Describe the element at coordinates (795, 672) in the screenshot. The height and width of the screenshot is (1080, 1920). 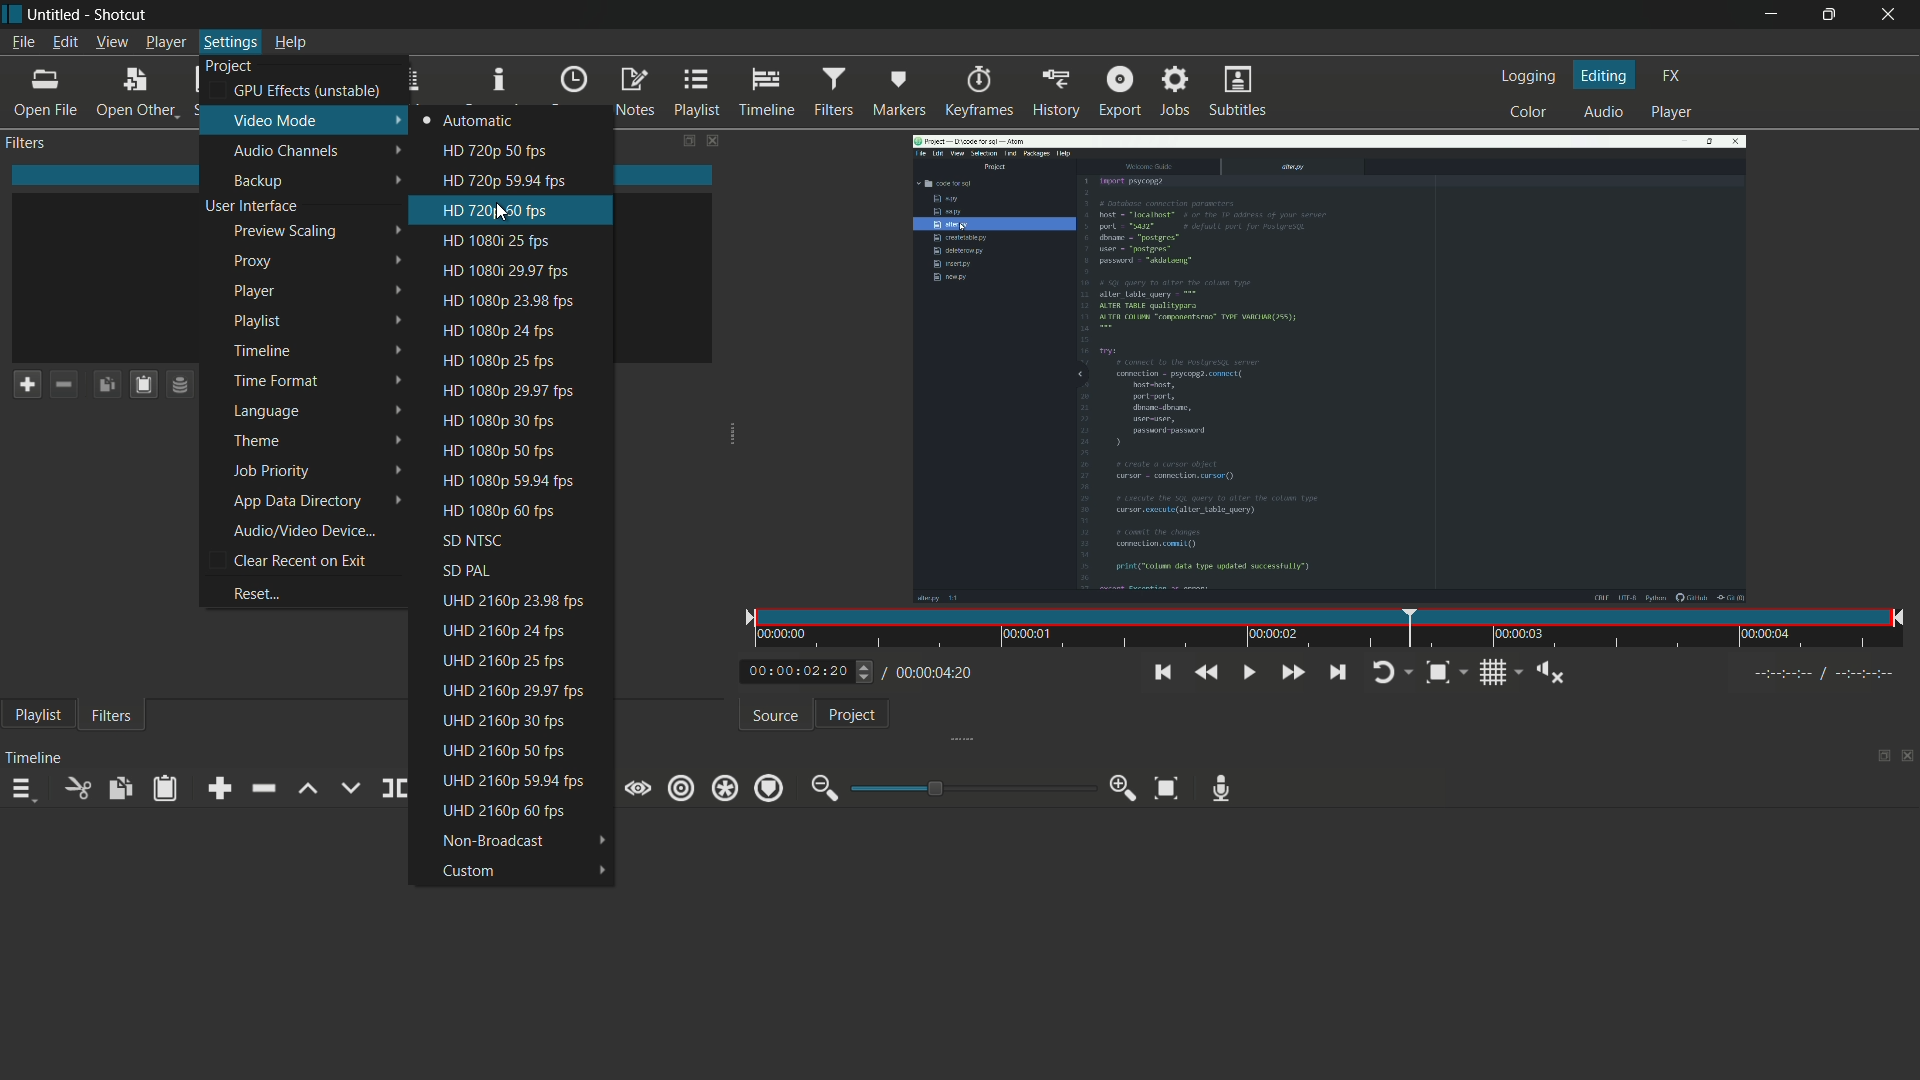
I see `current time` at that location.